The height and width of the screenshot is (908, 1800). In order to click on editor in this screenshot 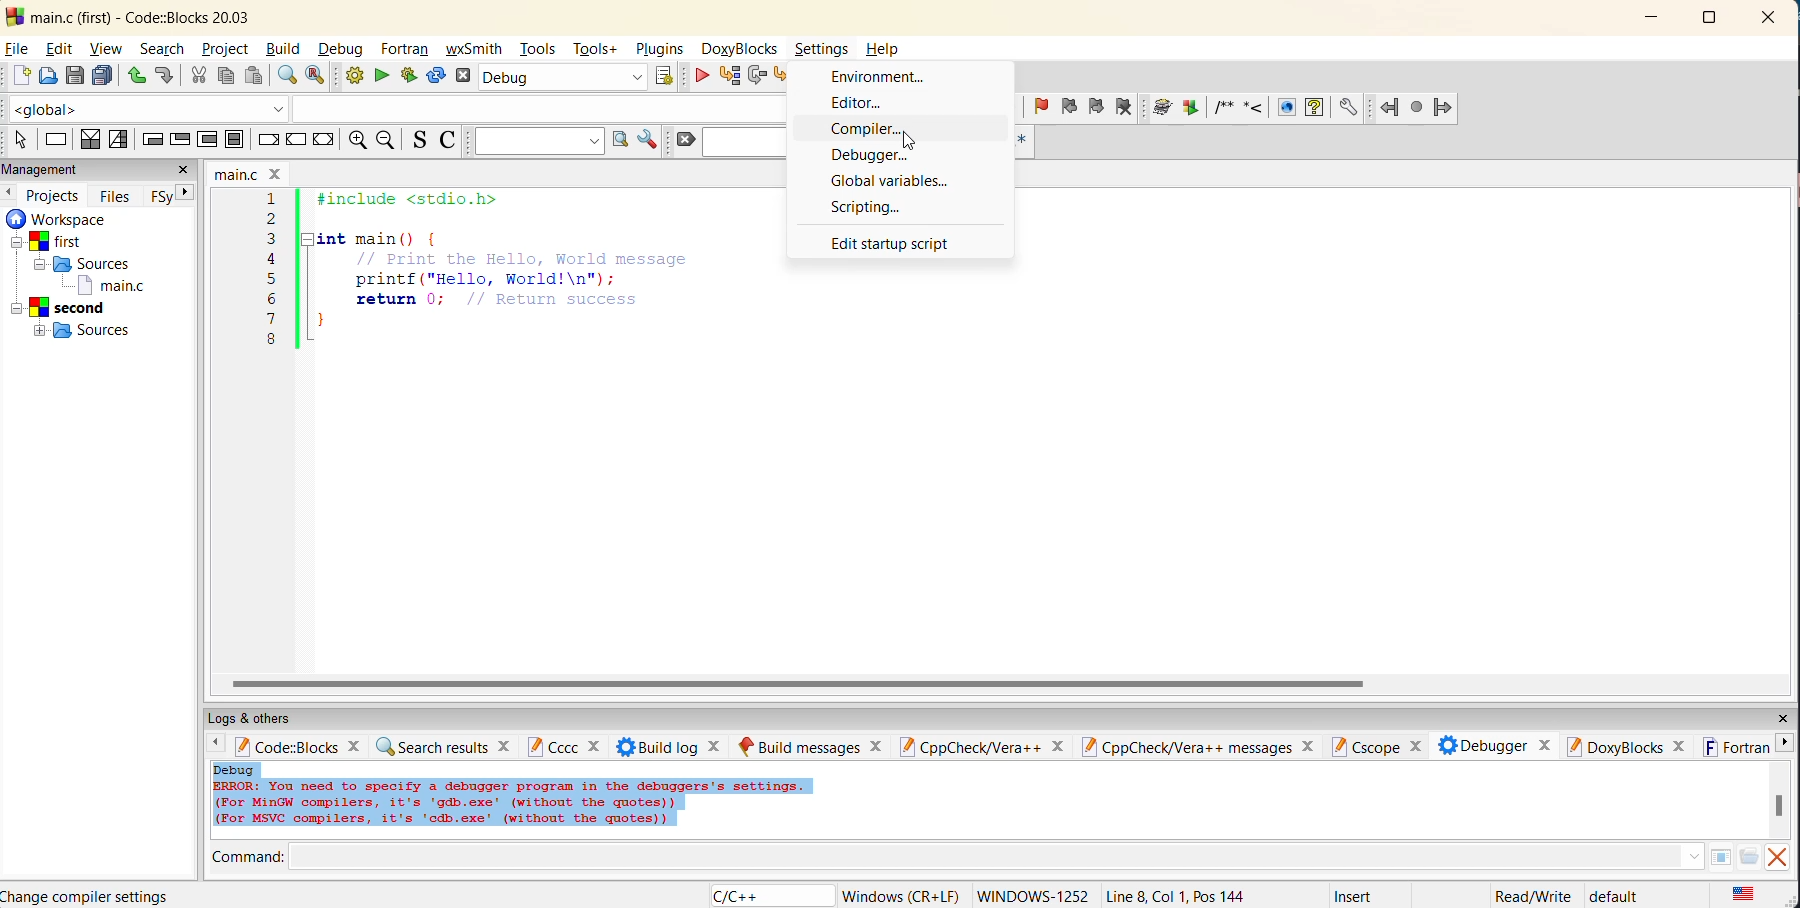, I will do `click(861, 102)`.